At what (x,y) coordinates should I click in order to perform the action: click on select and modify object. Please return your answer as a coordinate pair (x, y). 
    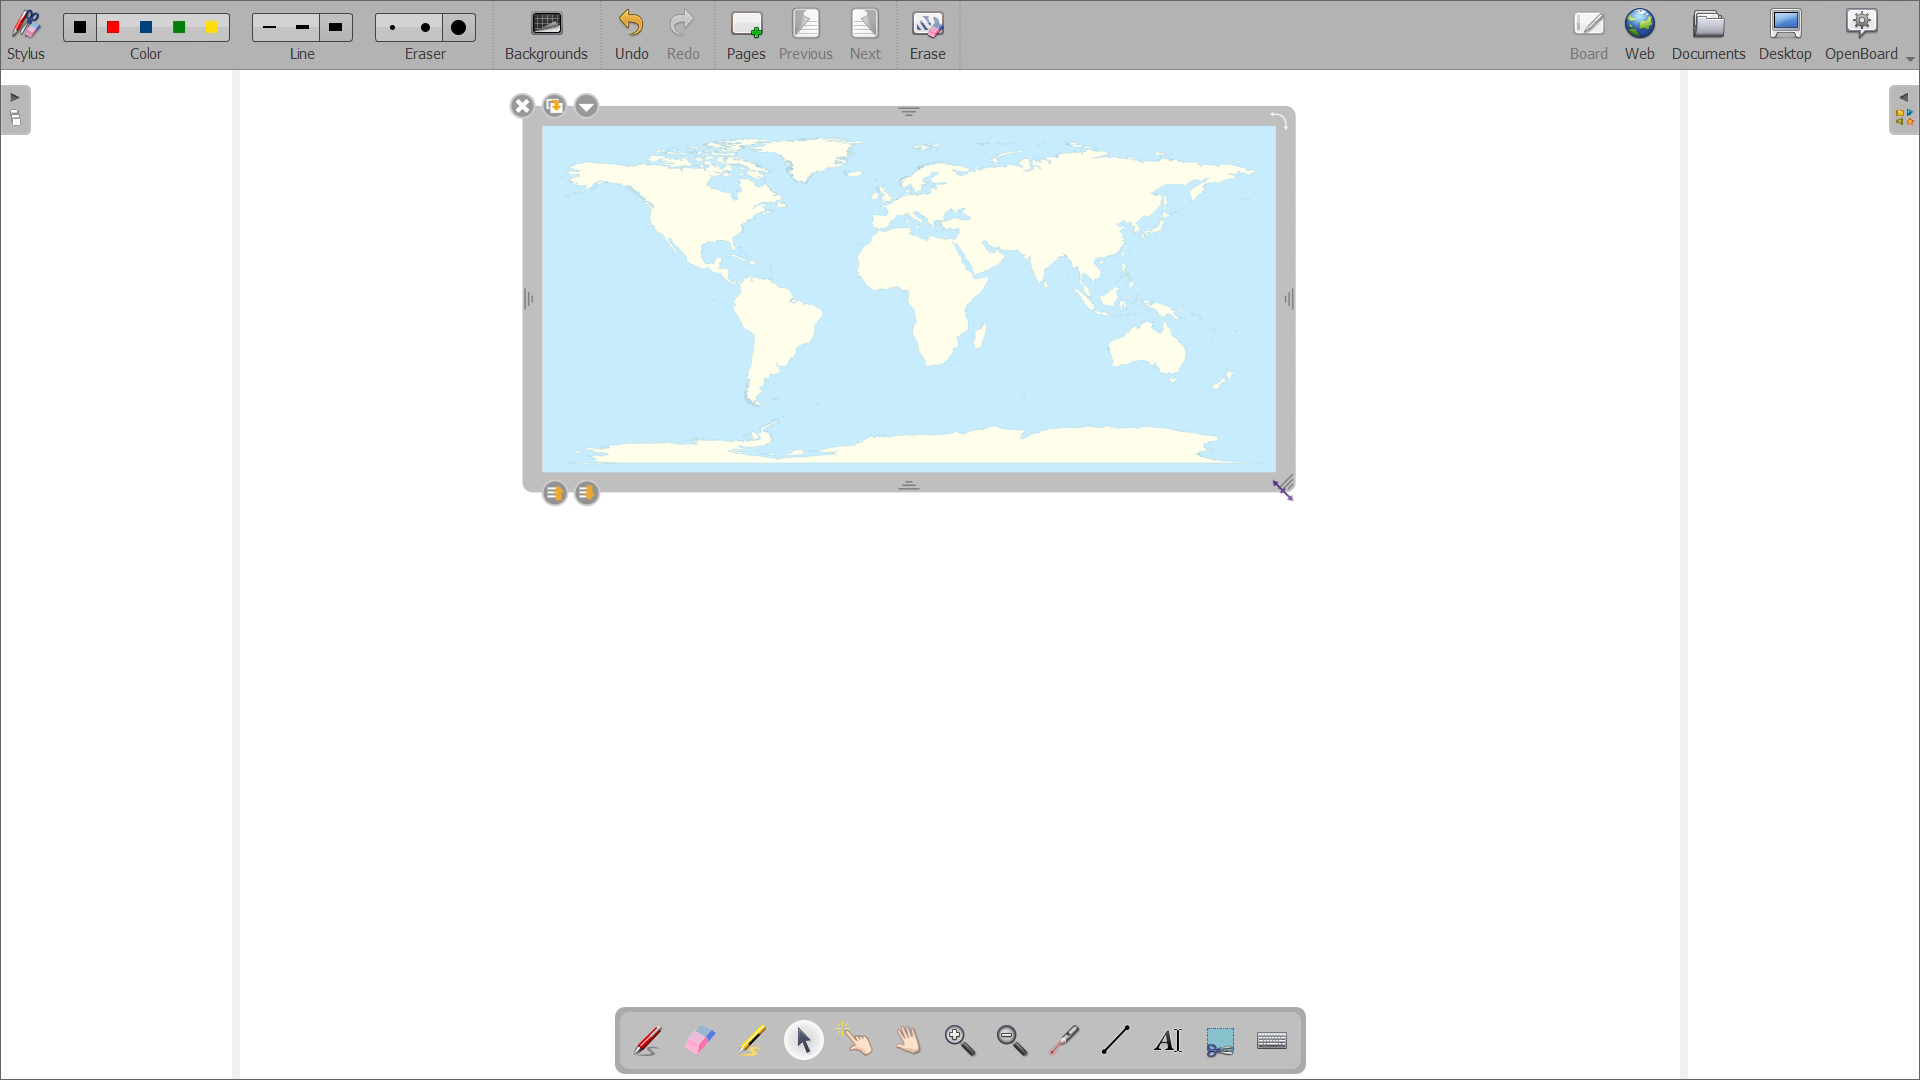
    Looking at the image, I should click on (804, 1041).